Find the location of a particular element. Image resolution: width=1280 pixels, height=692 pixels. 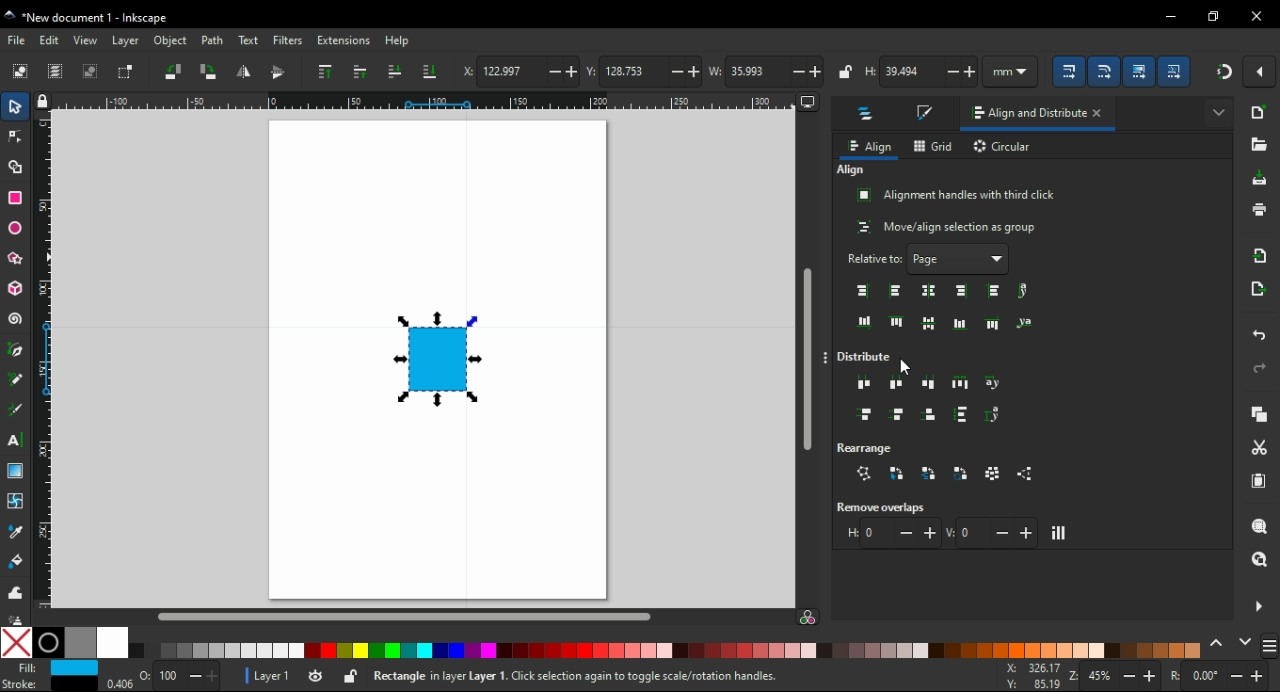

raise is located at coordinates (361, 72).